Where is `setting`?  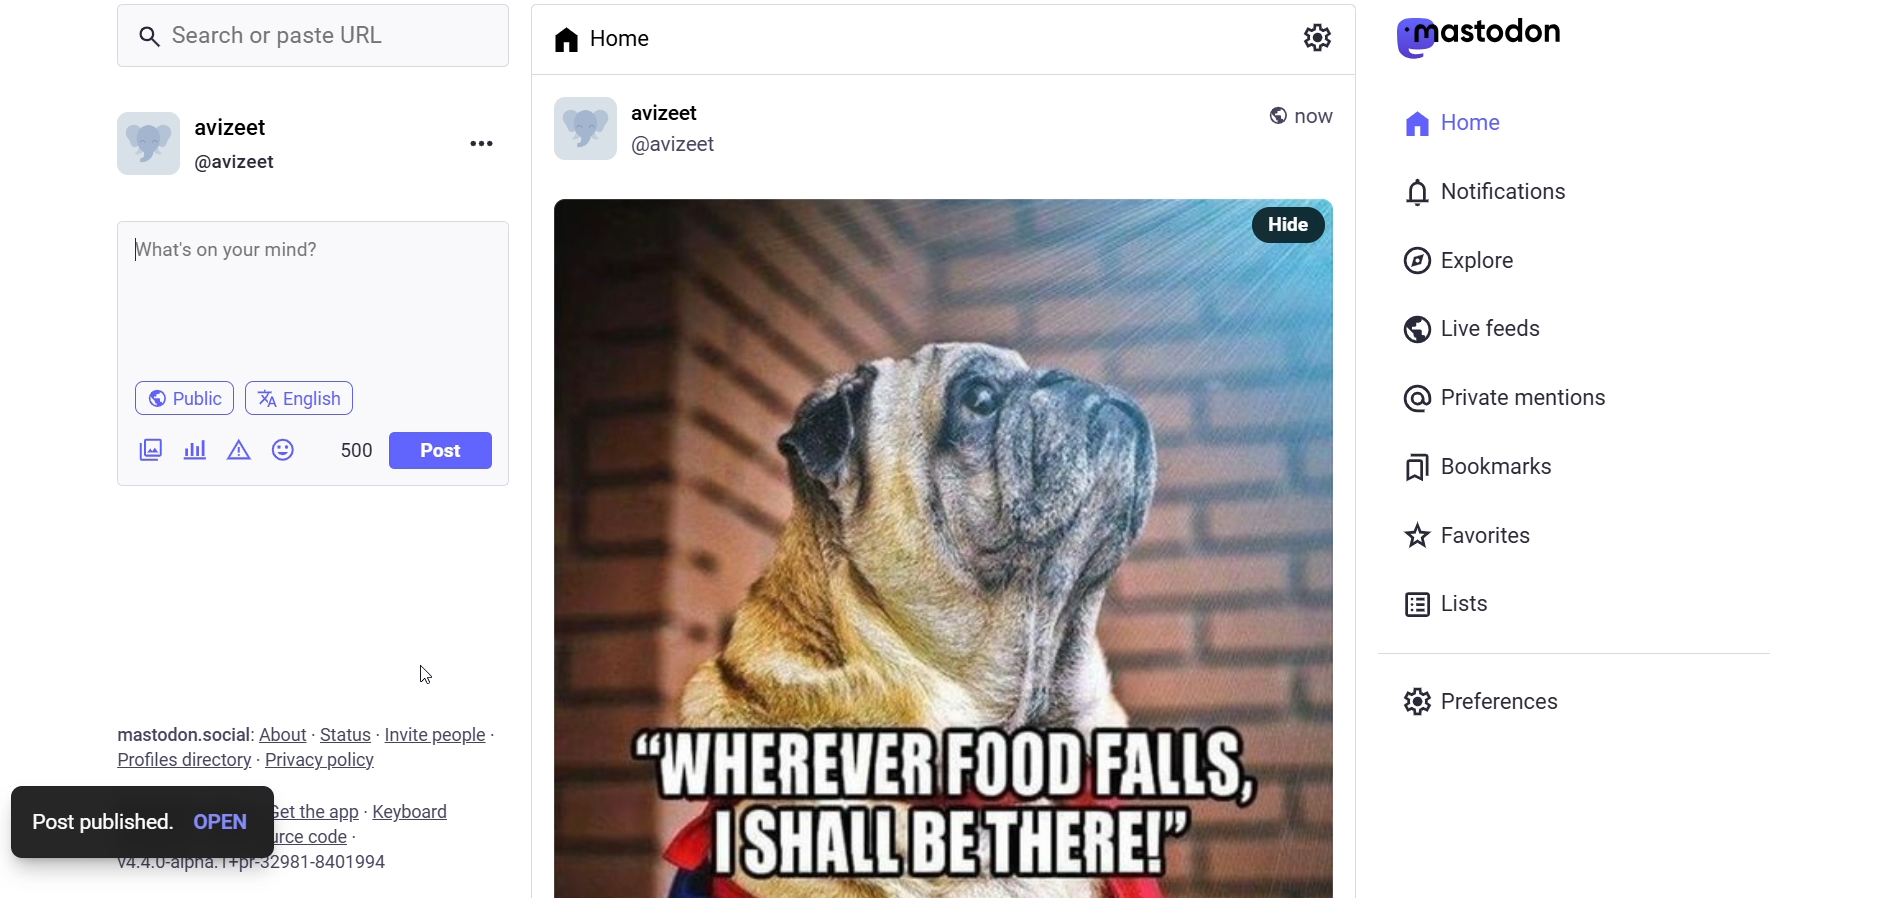 setting is located at coordinates (1313, 33).